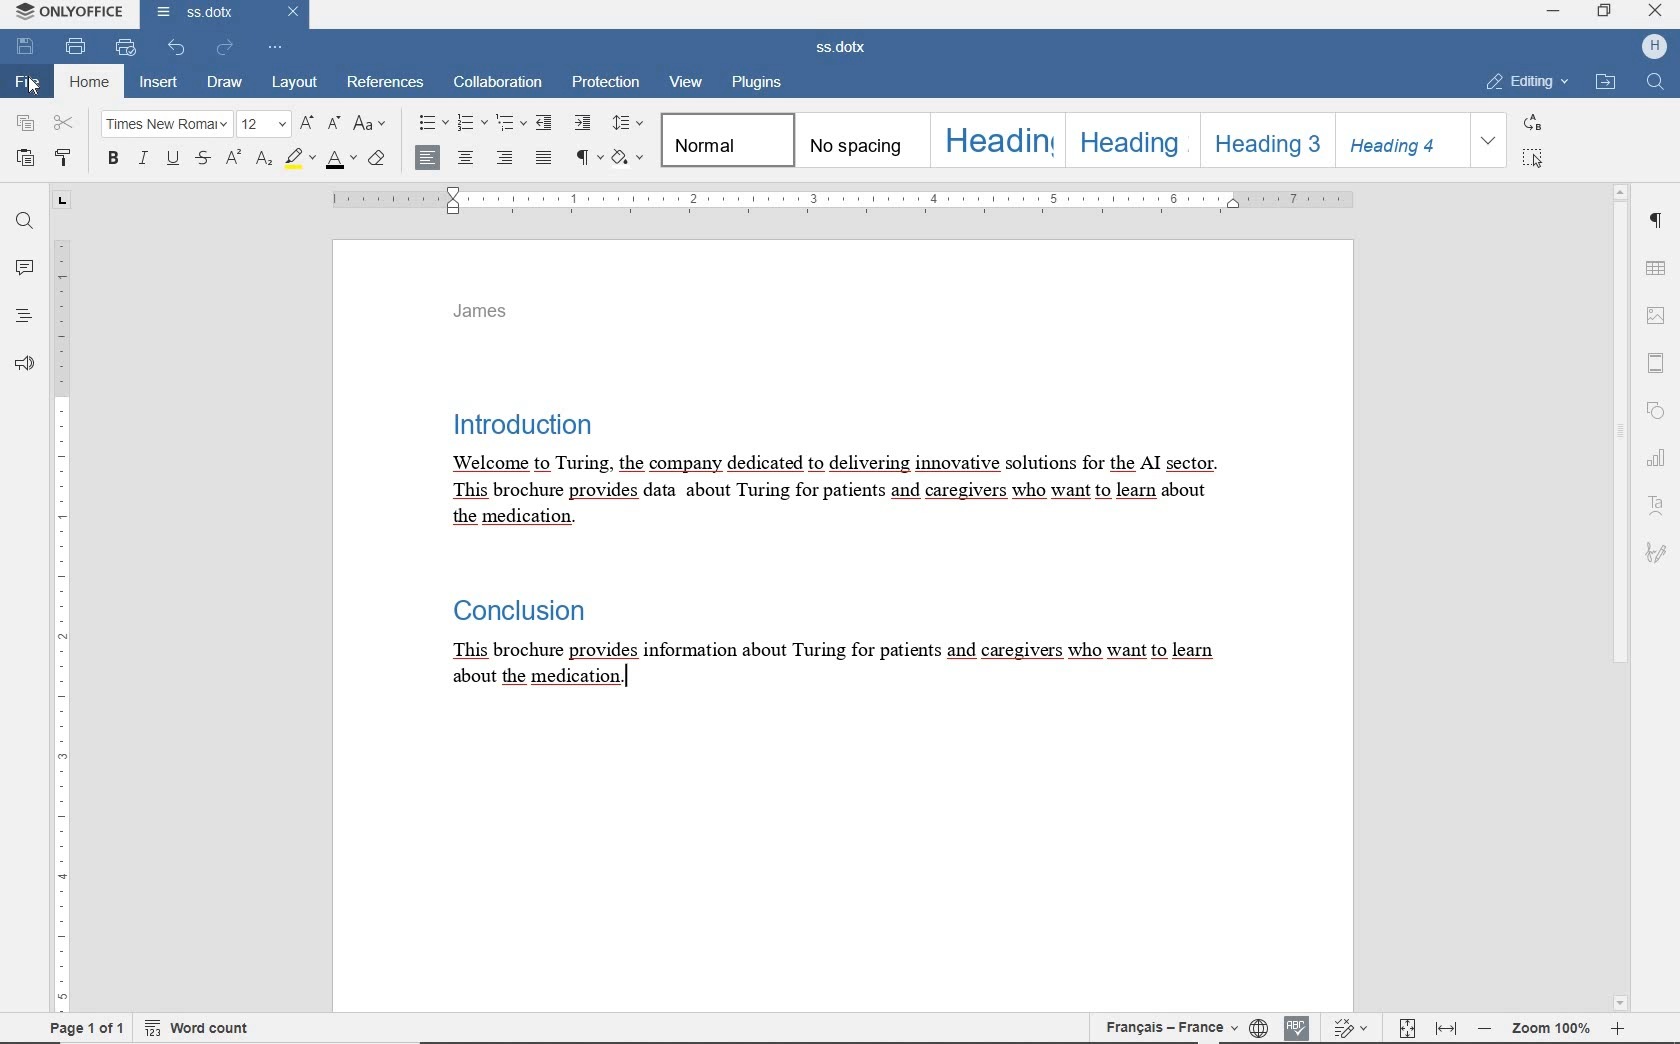 This screenshot has width=1680, height=1044. Describe the element at coordinates (688, 81) in the screenshot. I see `VIEW` at that location.